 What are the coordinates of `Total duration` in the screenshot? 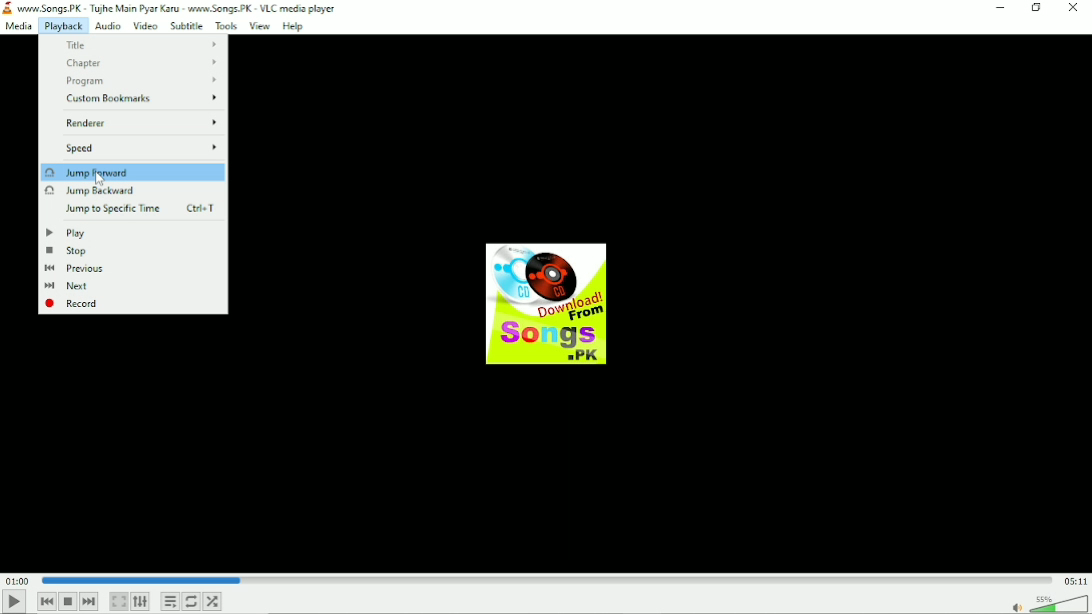 It's located at (1074, 580).